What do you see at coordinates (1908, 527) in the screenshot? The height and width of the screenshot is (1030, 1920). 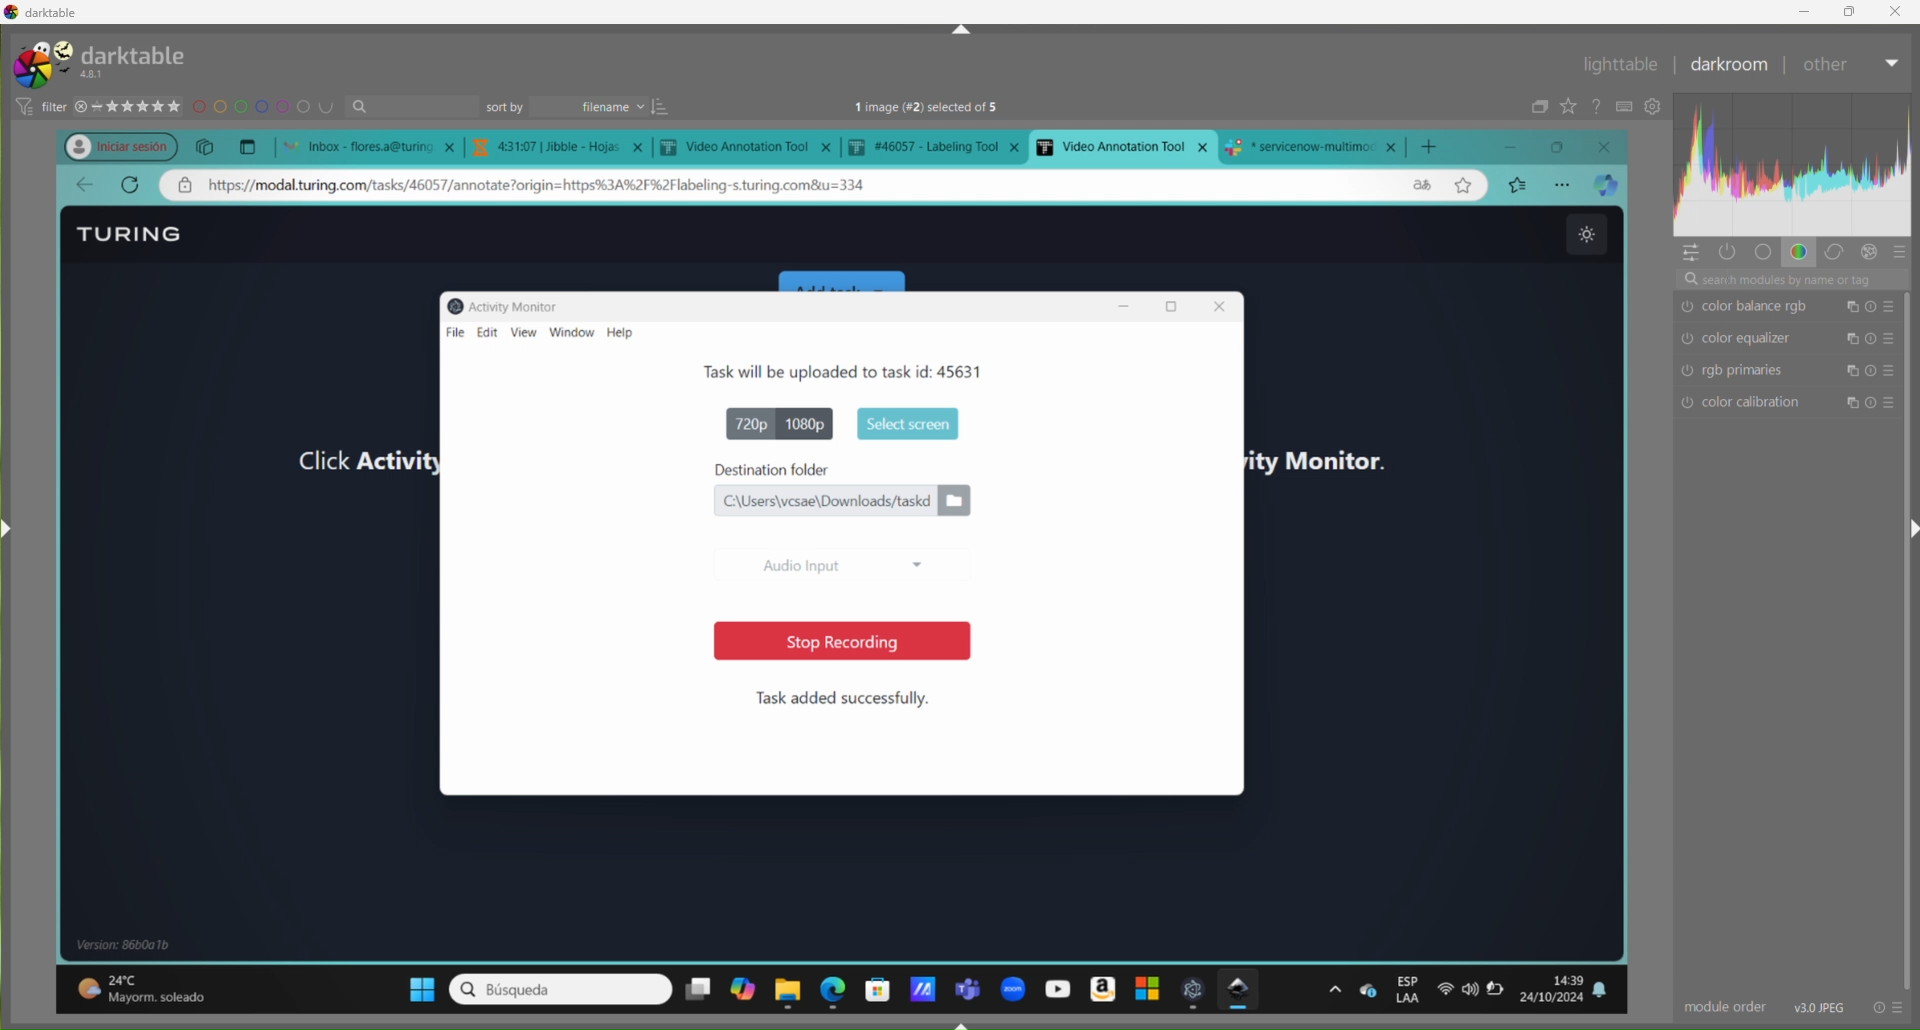 I see `Right` at bounding box center [1908, 527].